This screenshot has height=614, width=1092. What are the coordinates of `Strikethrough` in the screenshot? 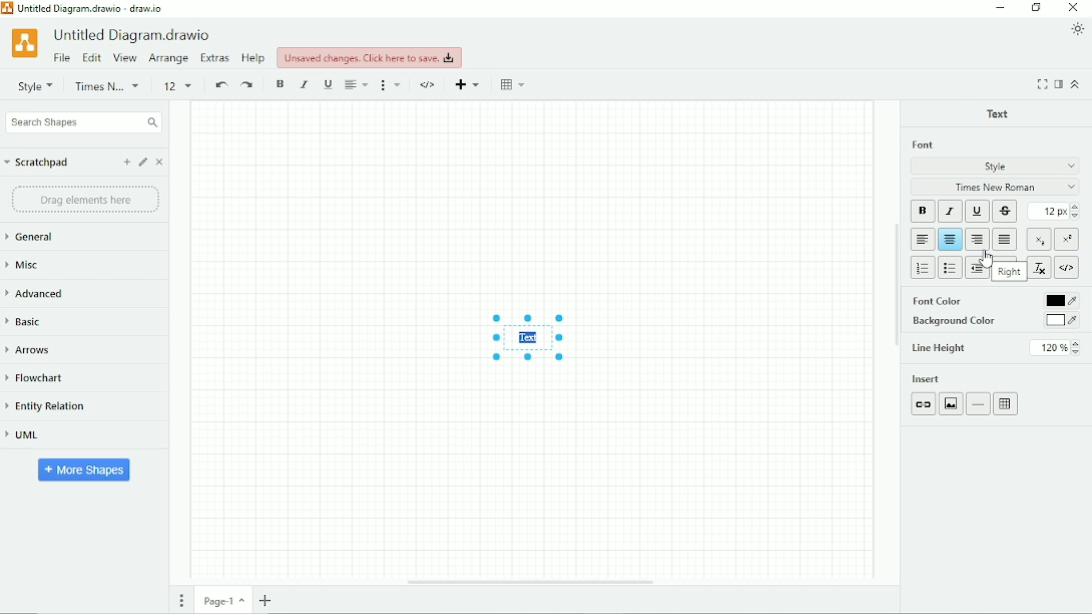 It's located at (1005, 212).